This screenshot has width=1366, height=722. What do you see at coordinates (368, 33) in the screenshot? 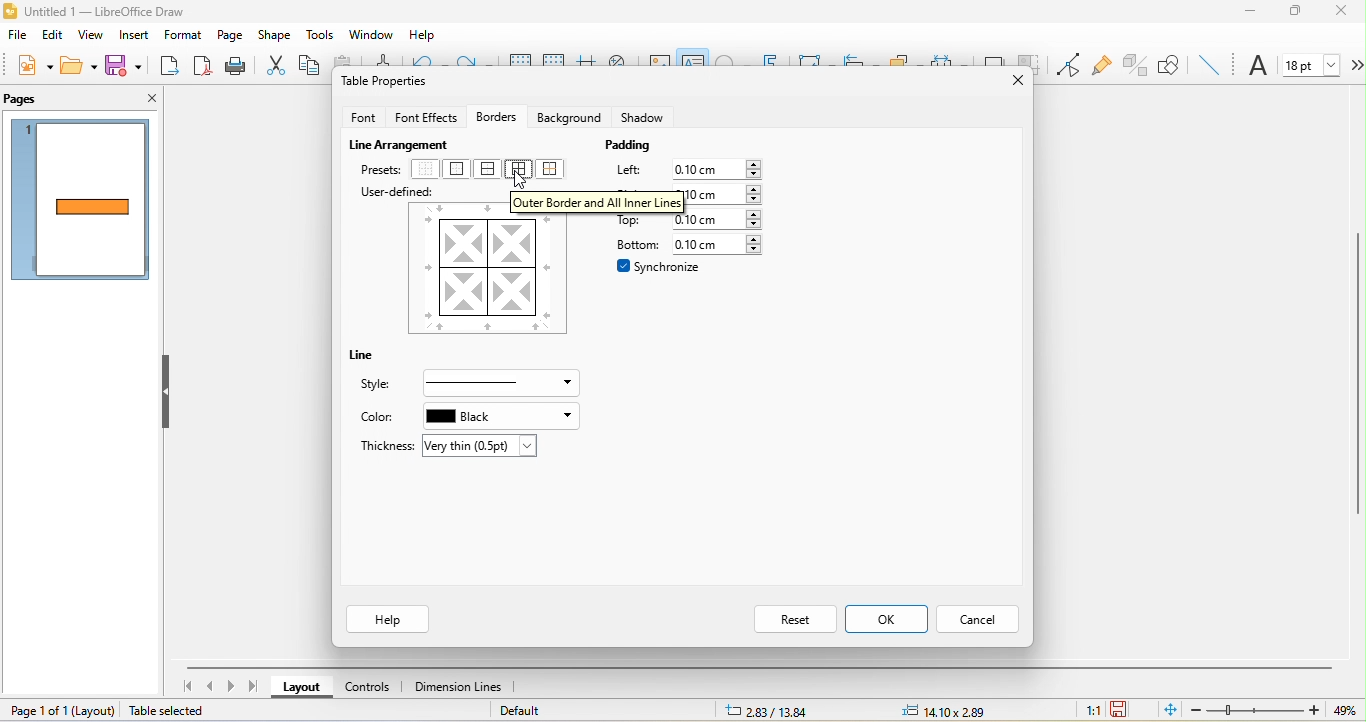
I see `window` at bounding box center [368, 33].